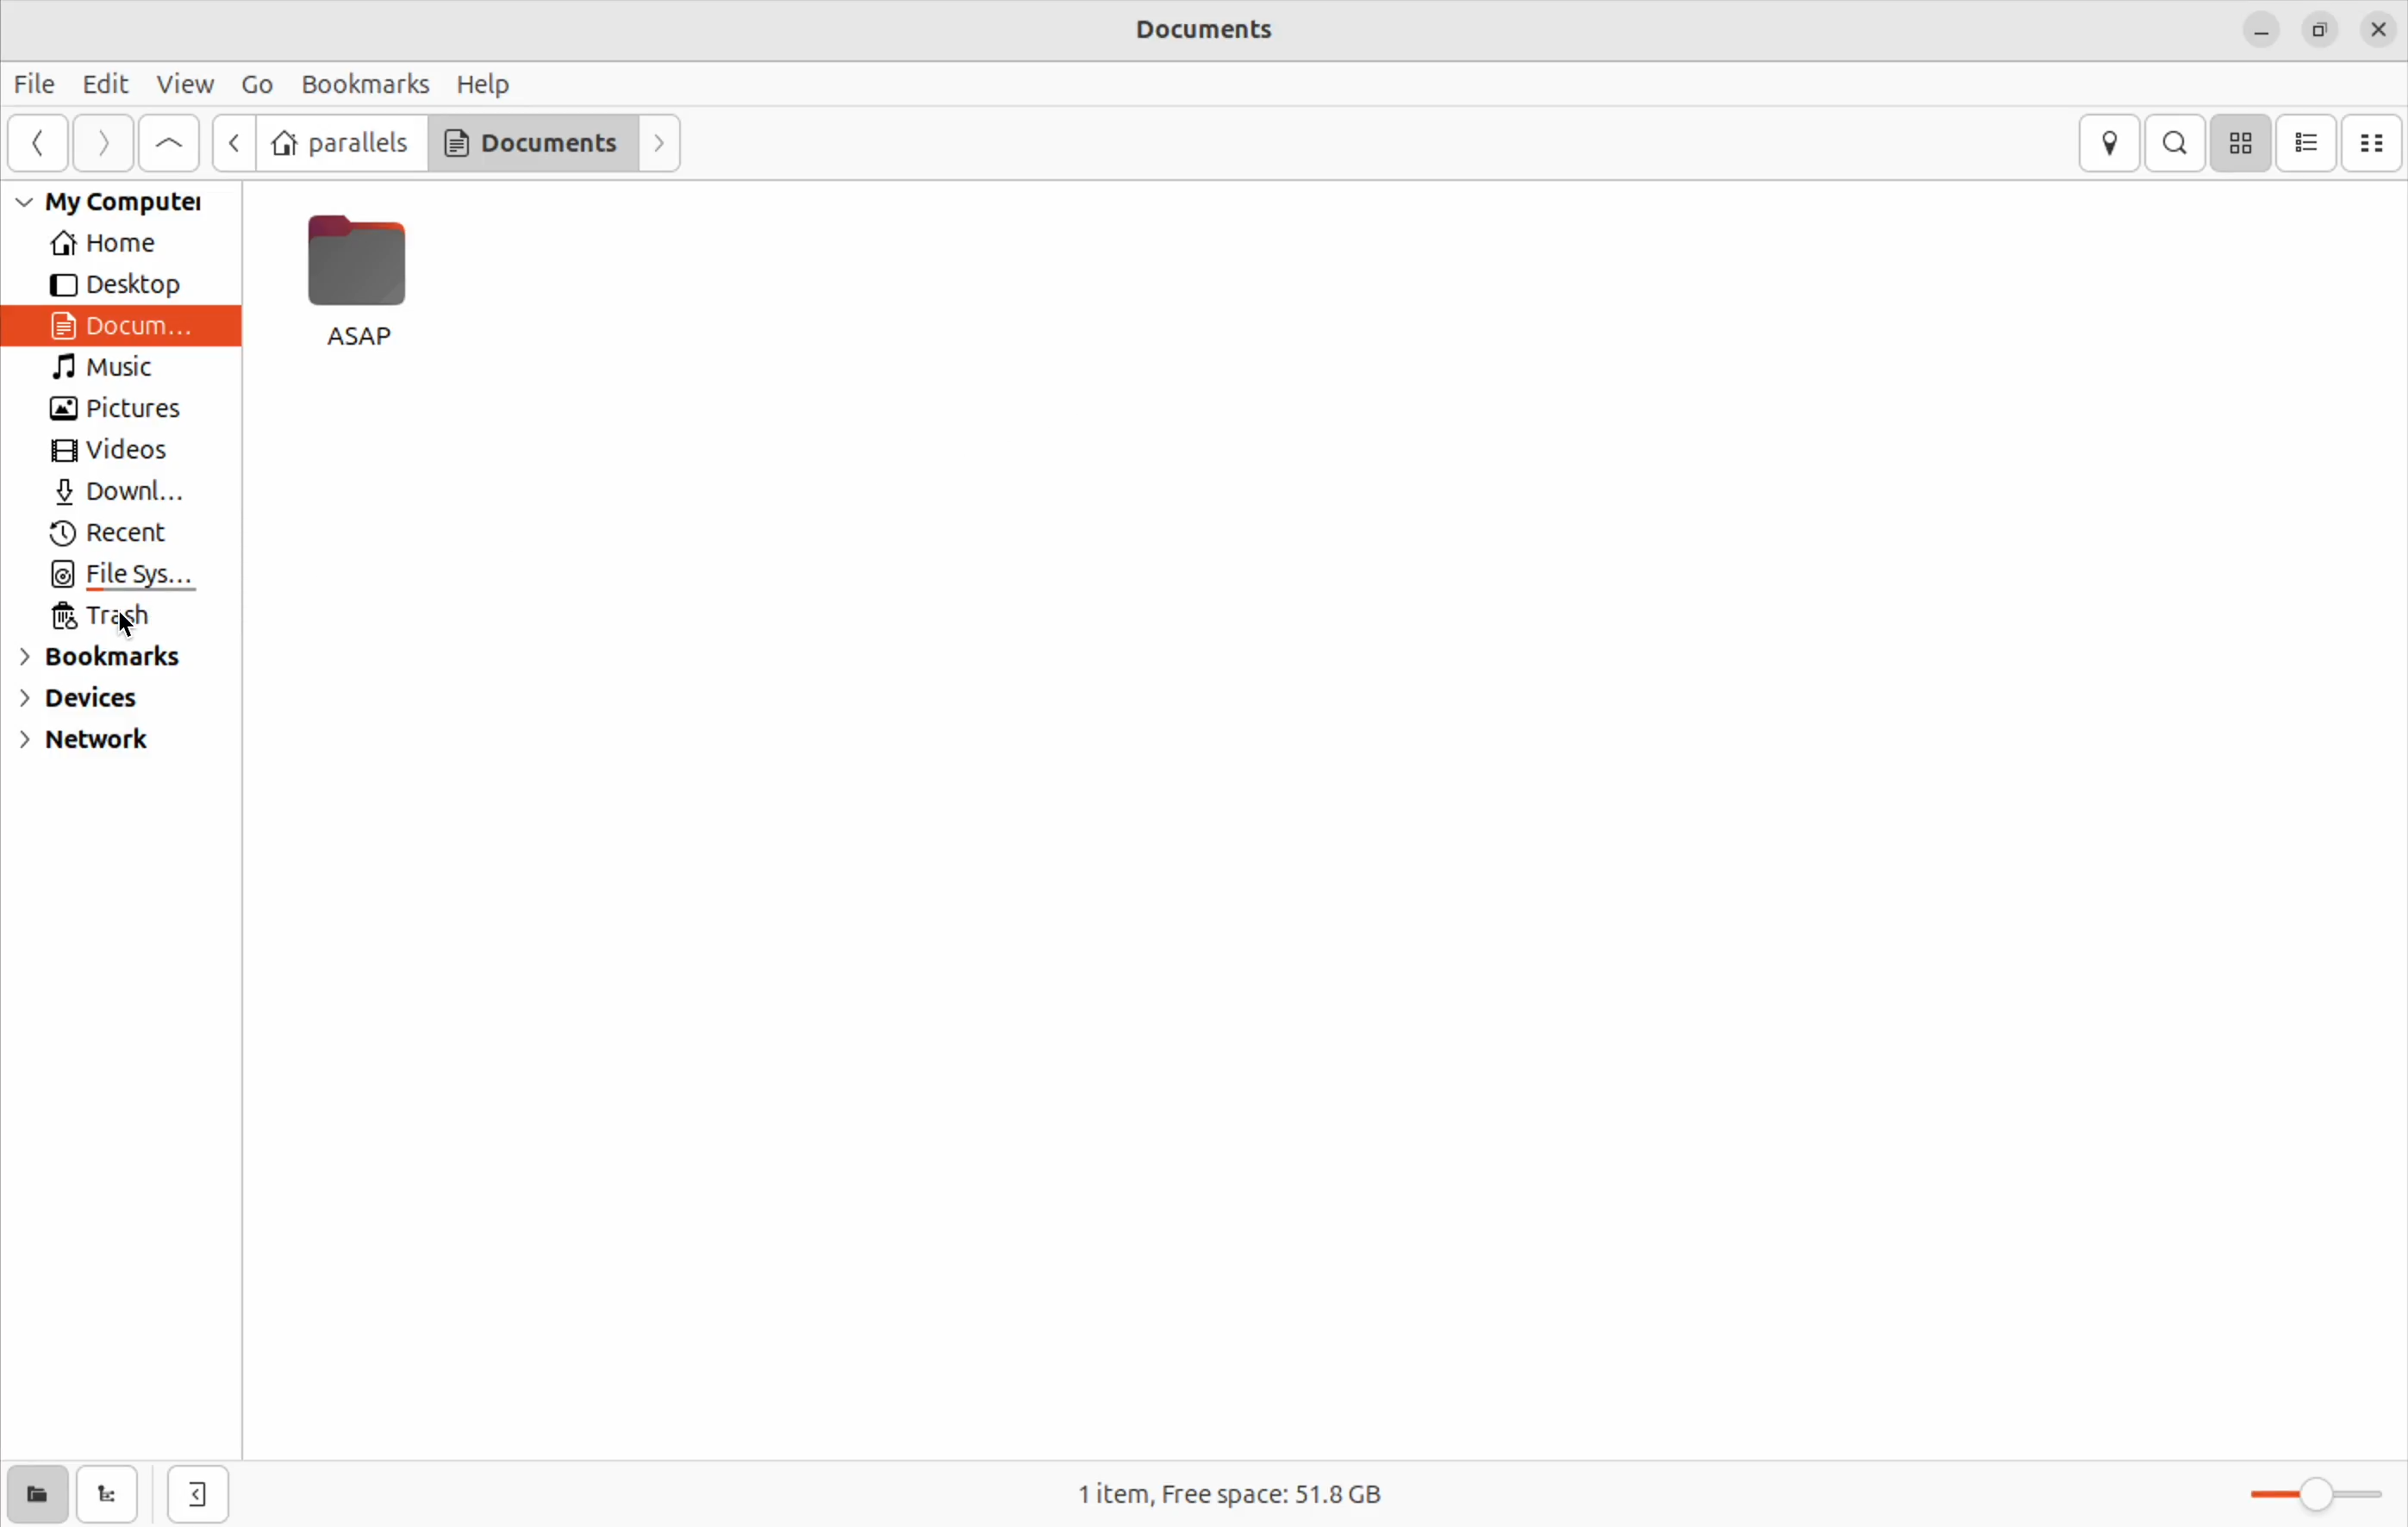 This screenshot has width=2408, height=1527. What do you see at coordinates (122, 327) in the screenshot?
I see `Document` at bounding box center [122, 327].